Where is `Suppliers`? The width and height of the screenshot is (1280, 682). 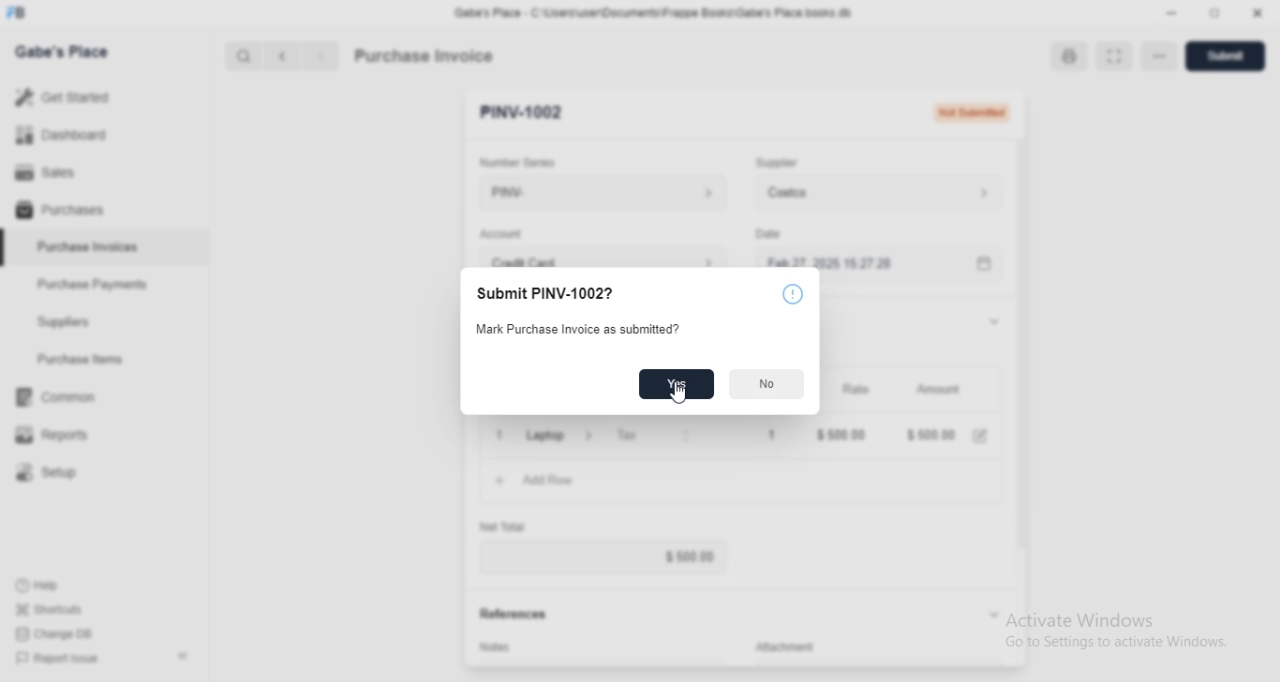
Suppliers is located at coordinates (104, 321).